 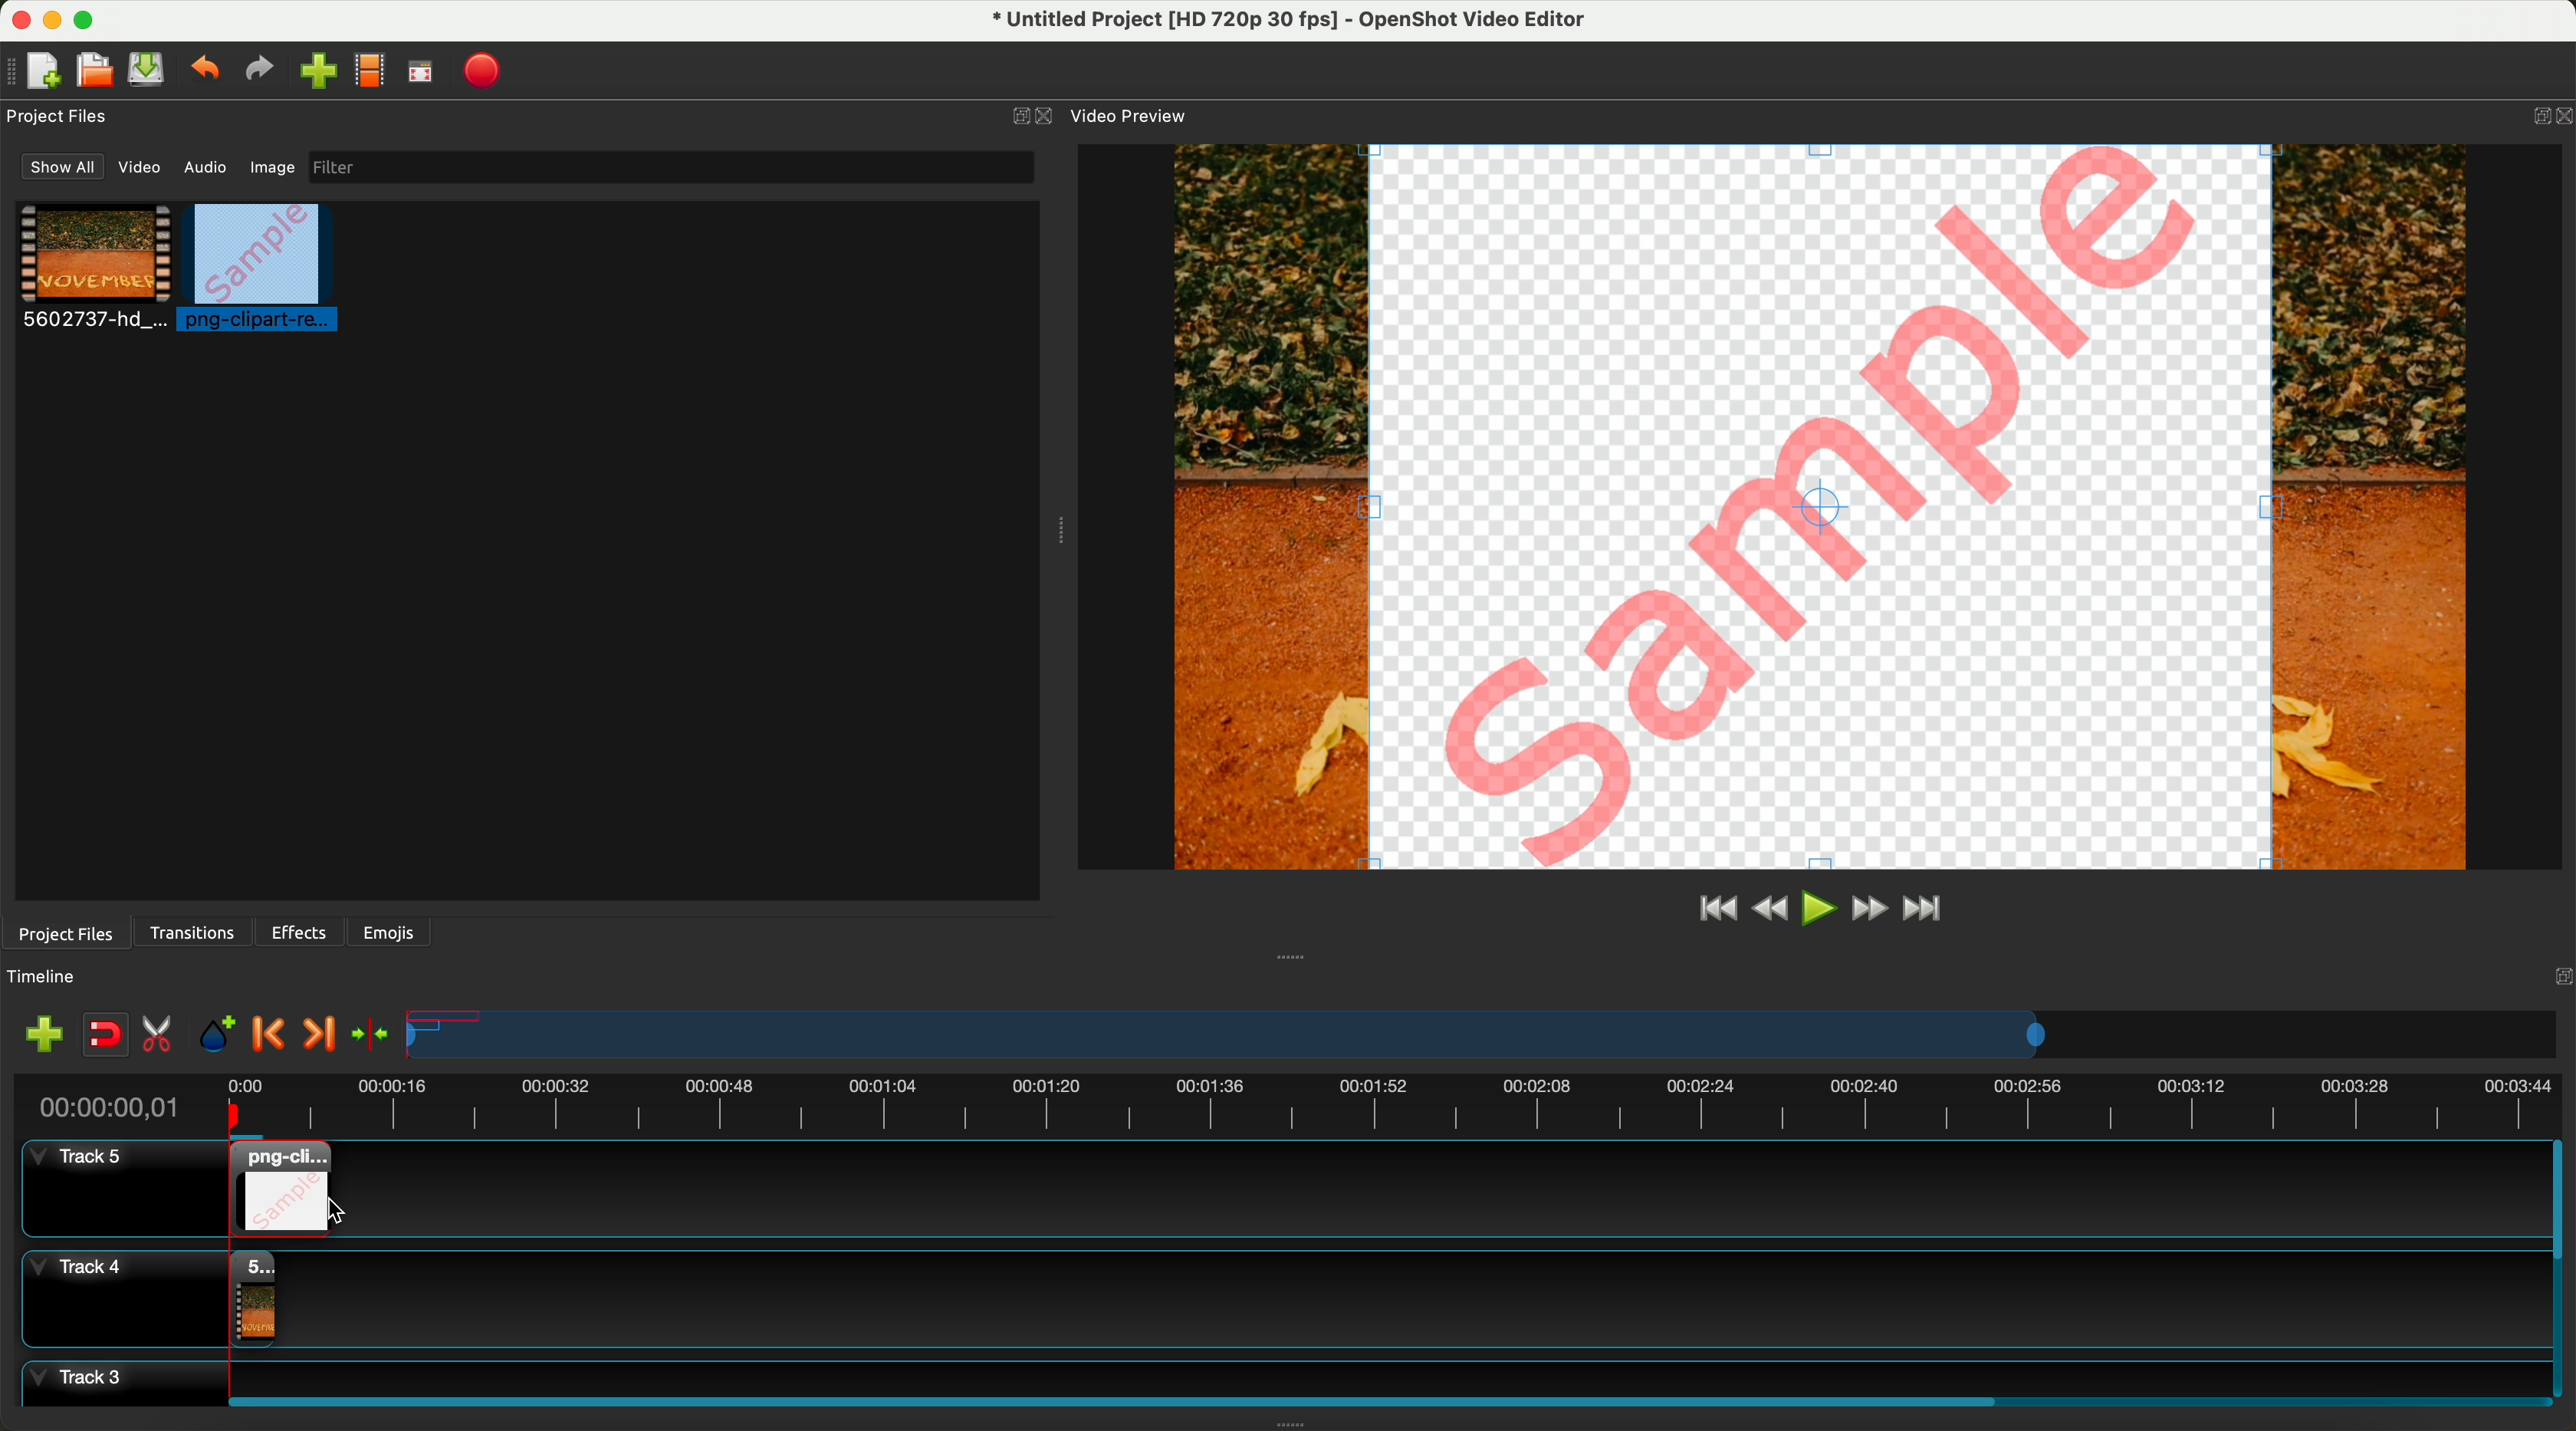 What do you see at coordinates (293, 1186) in the screenshot?
I see `drag image on track 5` at bounding box center [293, 1186].